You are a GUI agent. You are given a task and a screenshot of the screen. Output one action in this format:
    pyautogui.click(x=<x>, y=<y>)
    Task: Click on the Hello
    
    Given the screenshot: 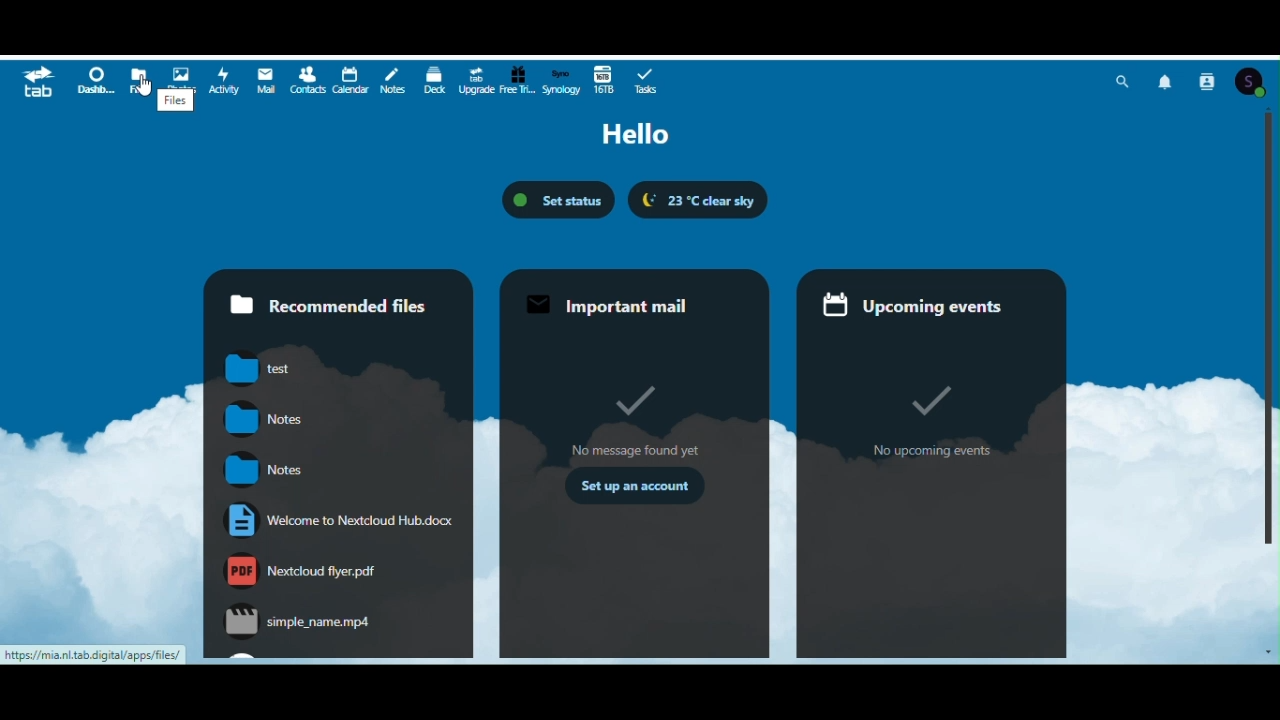 What is the action you would take?
    pyautogui.click(x=643, y=135)
    